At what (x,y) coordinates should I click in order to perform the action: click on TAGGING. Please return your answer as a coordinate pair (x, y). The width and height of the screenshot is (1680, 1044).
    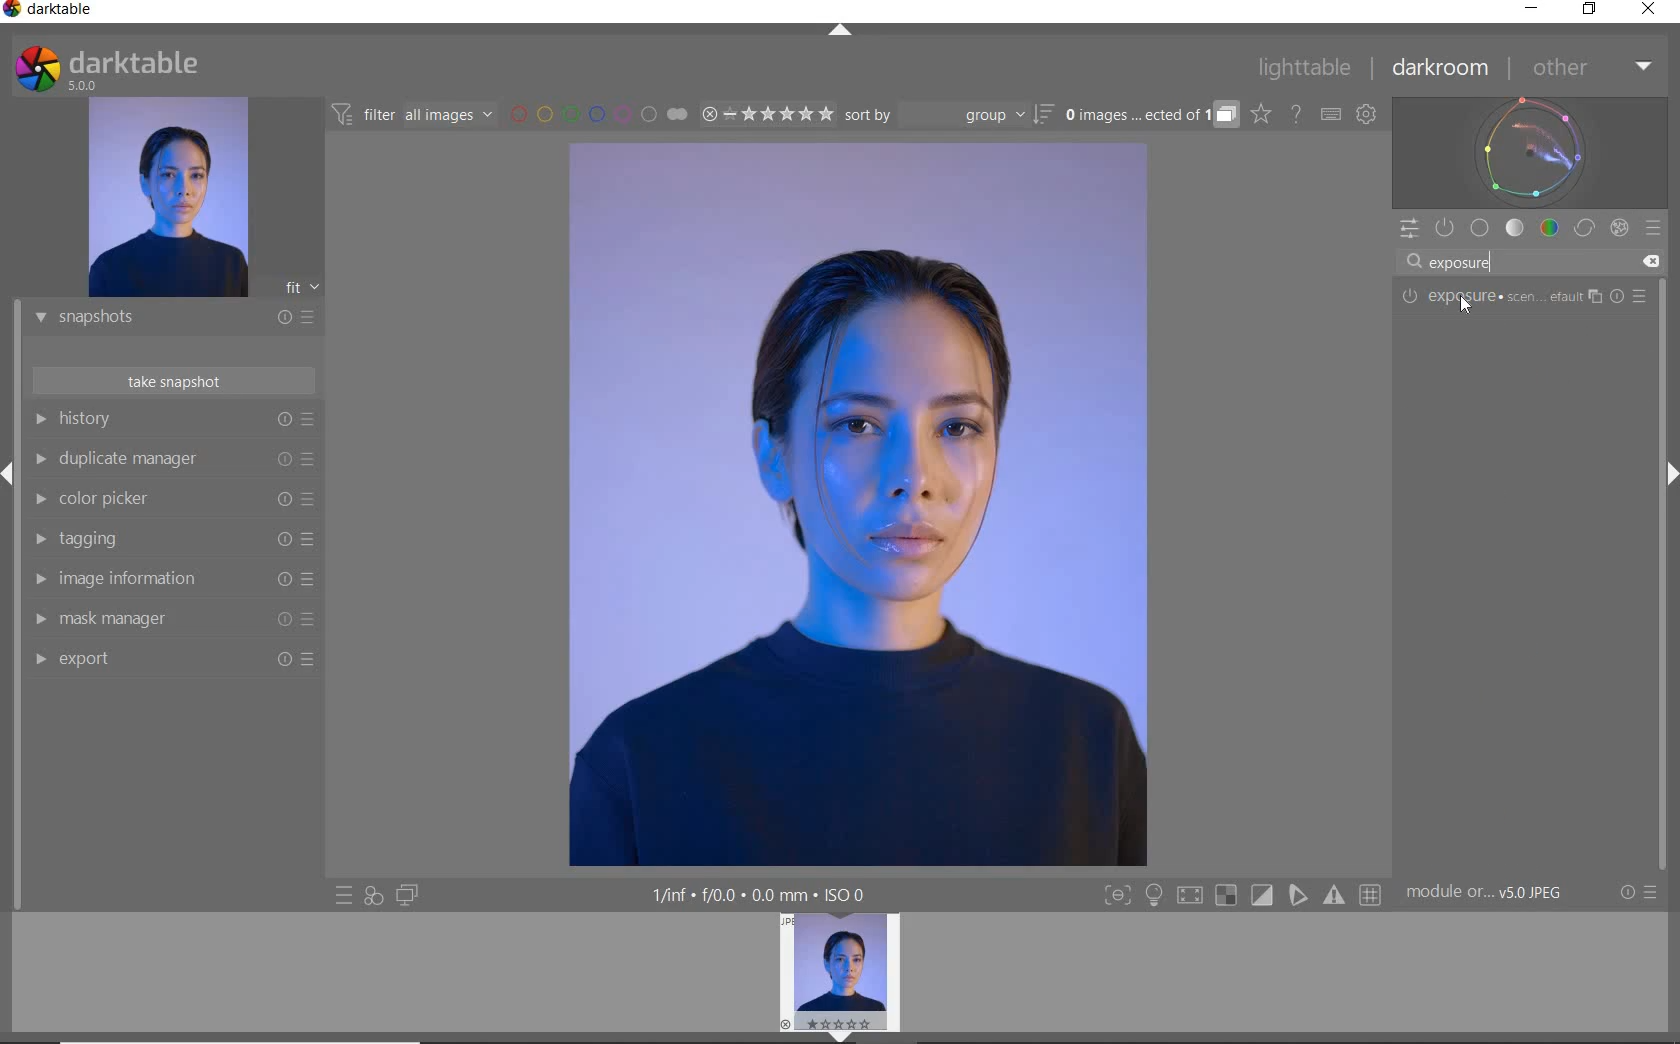
    Looking at the image, I should click on (169, 540).